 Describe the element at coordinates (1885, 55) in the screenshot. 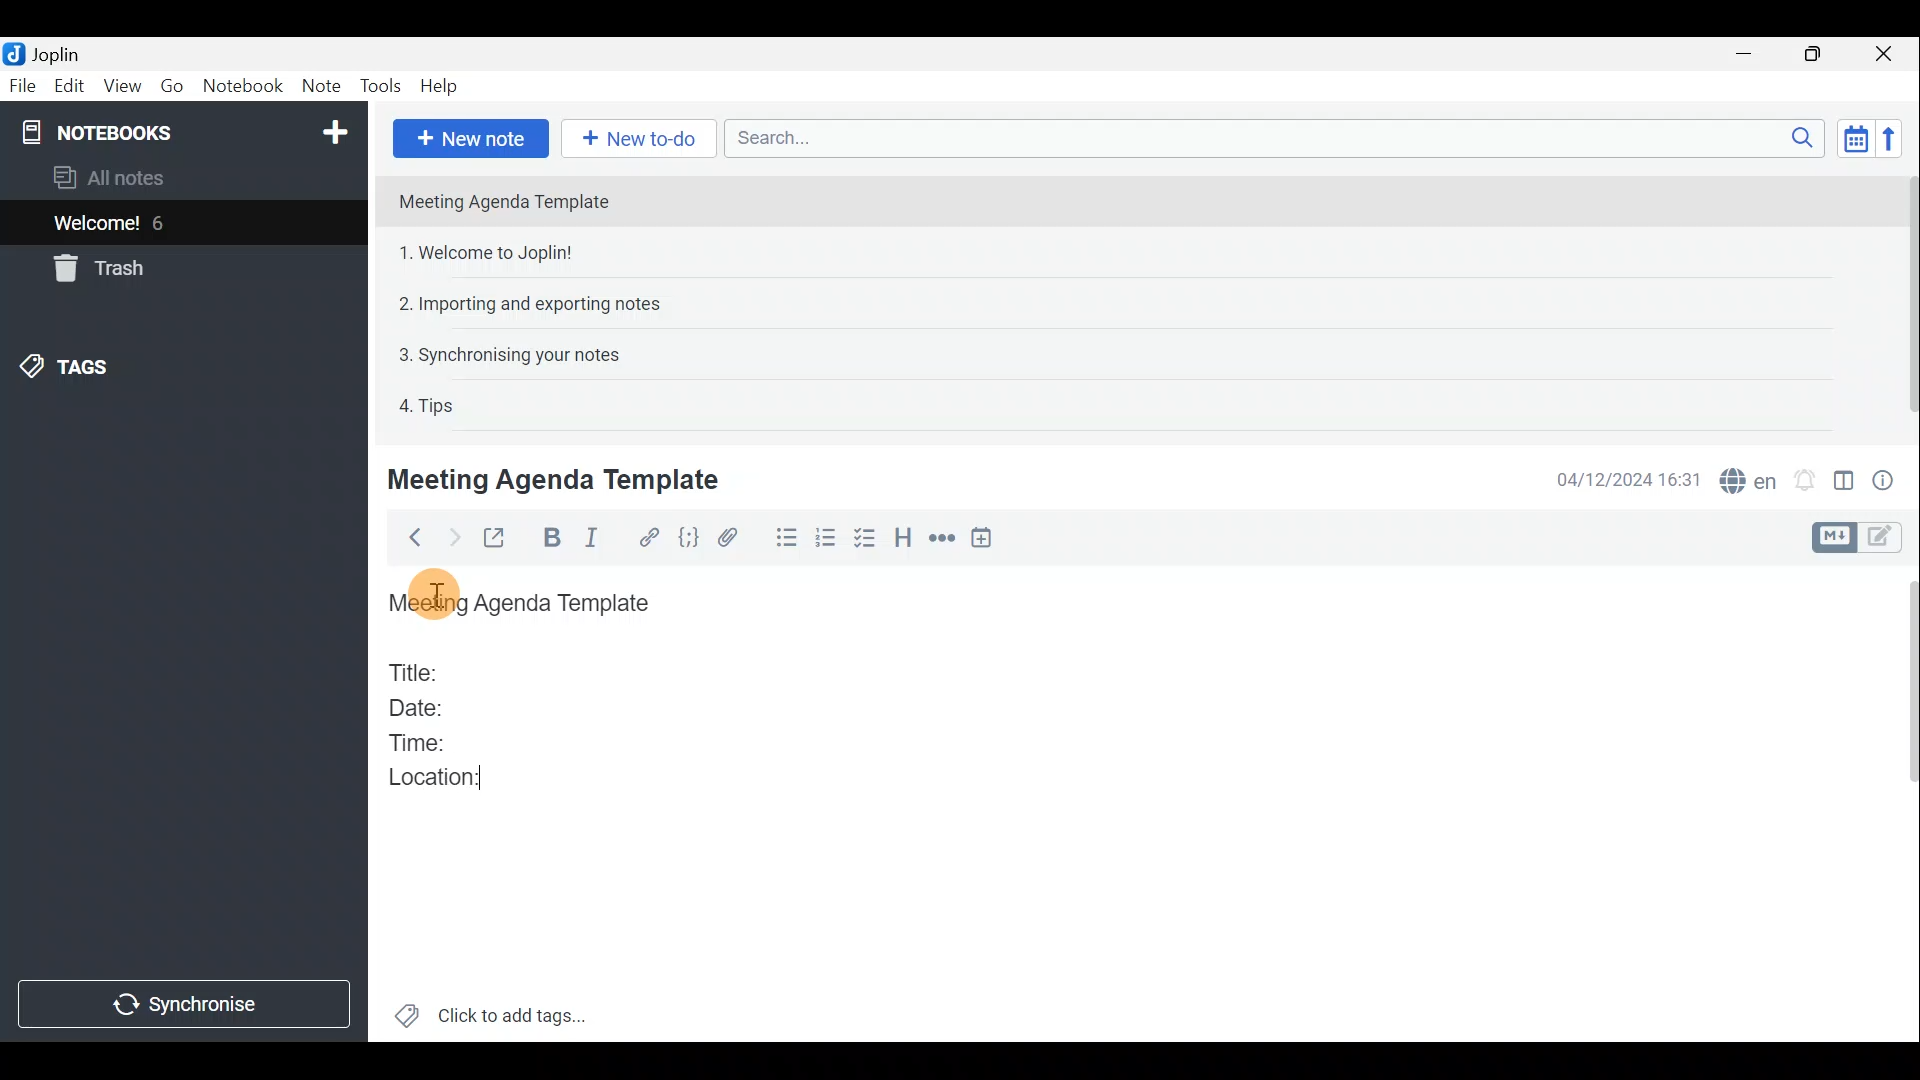

I see `Close` at that location.